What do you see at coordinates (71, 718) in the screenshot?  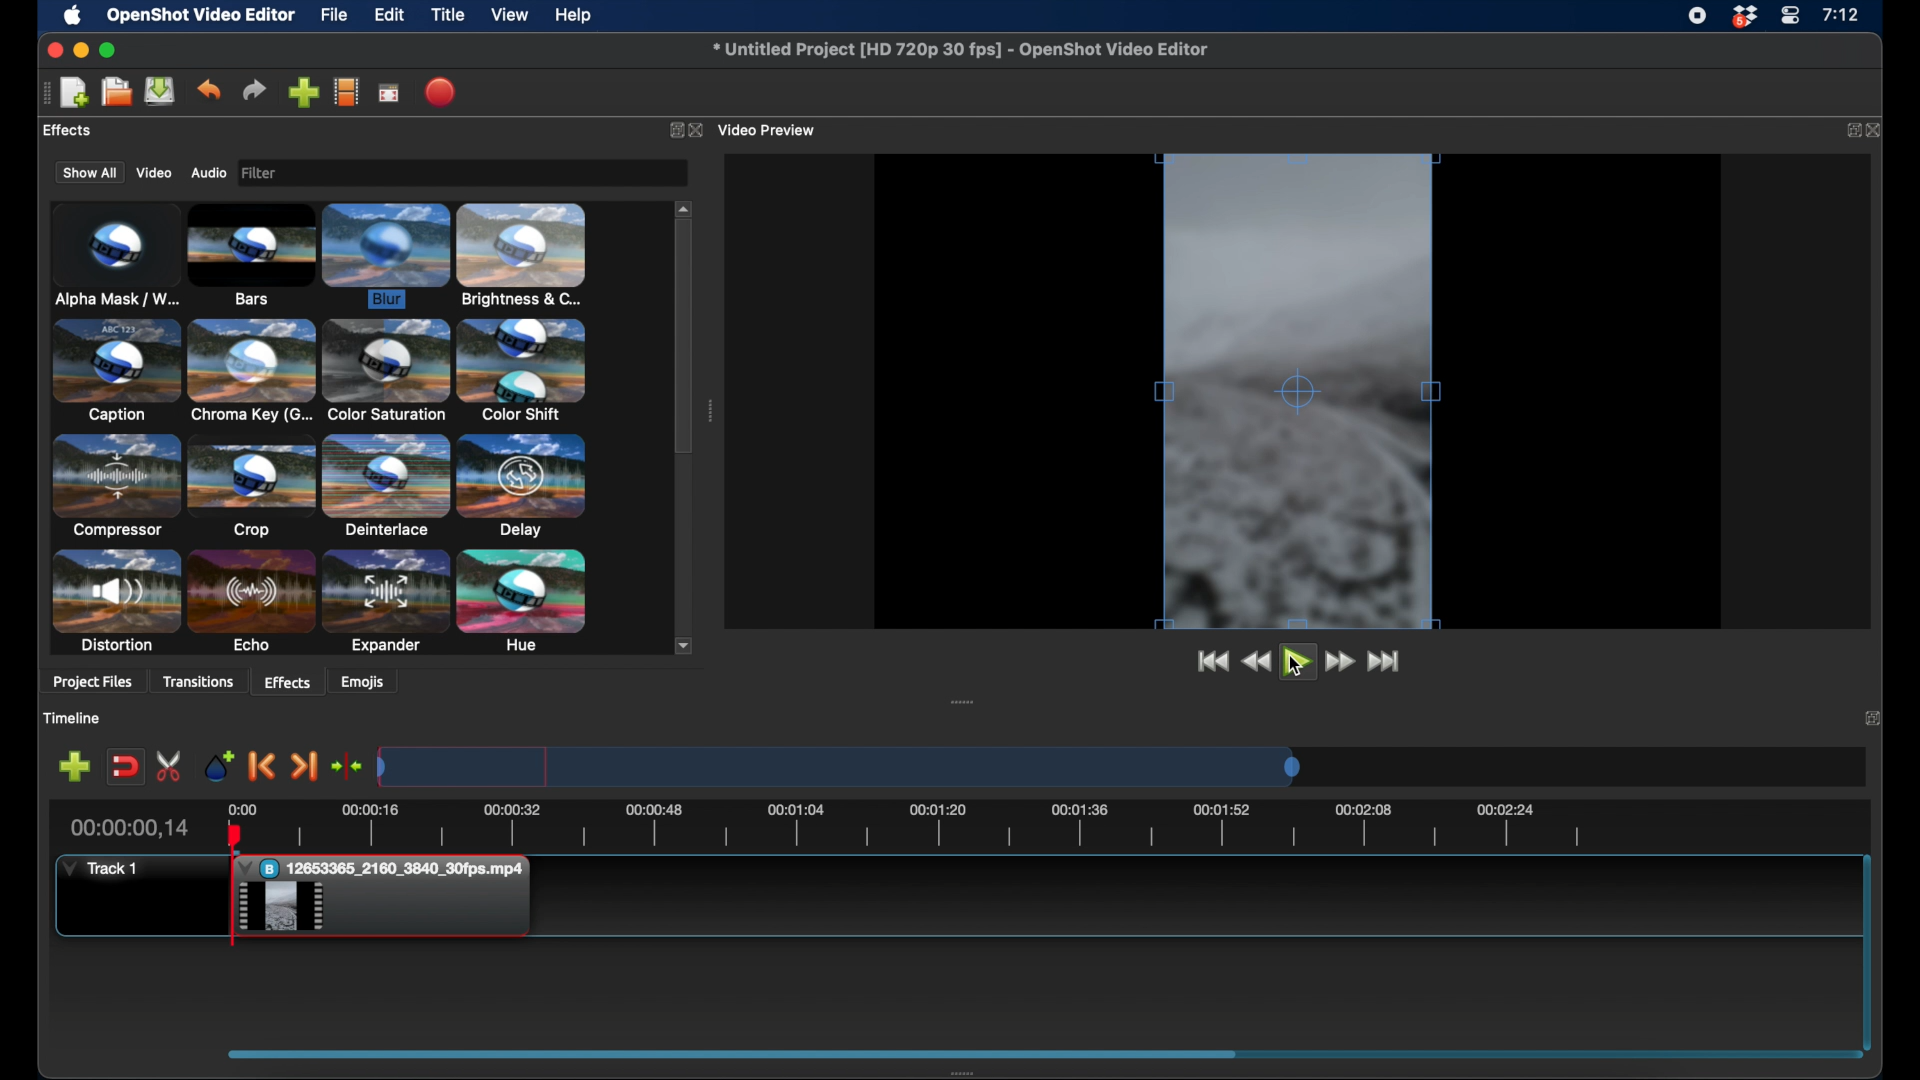 I see `timeline` at bounding box center [71, 718].